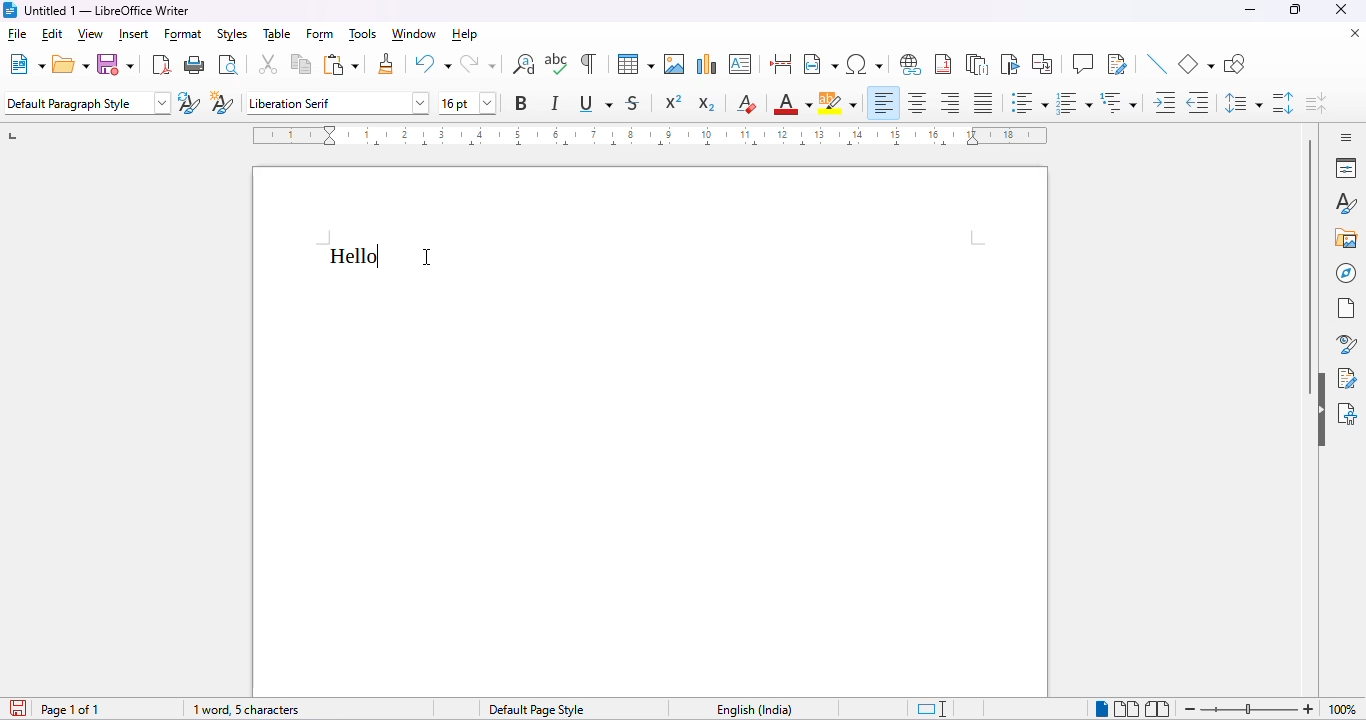  Describe the element at coordinates (1346, 204) in the screenshot. I see `styles` at that location.